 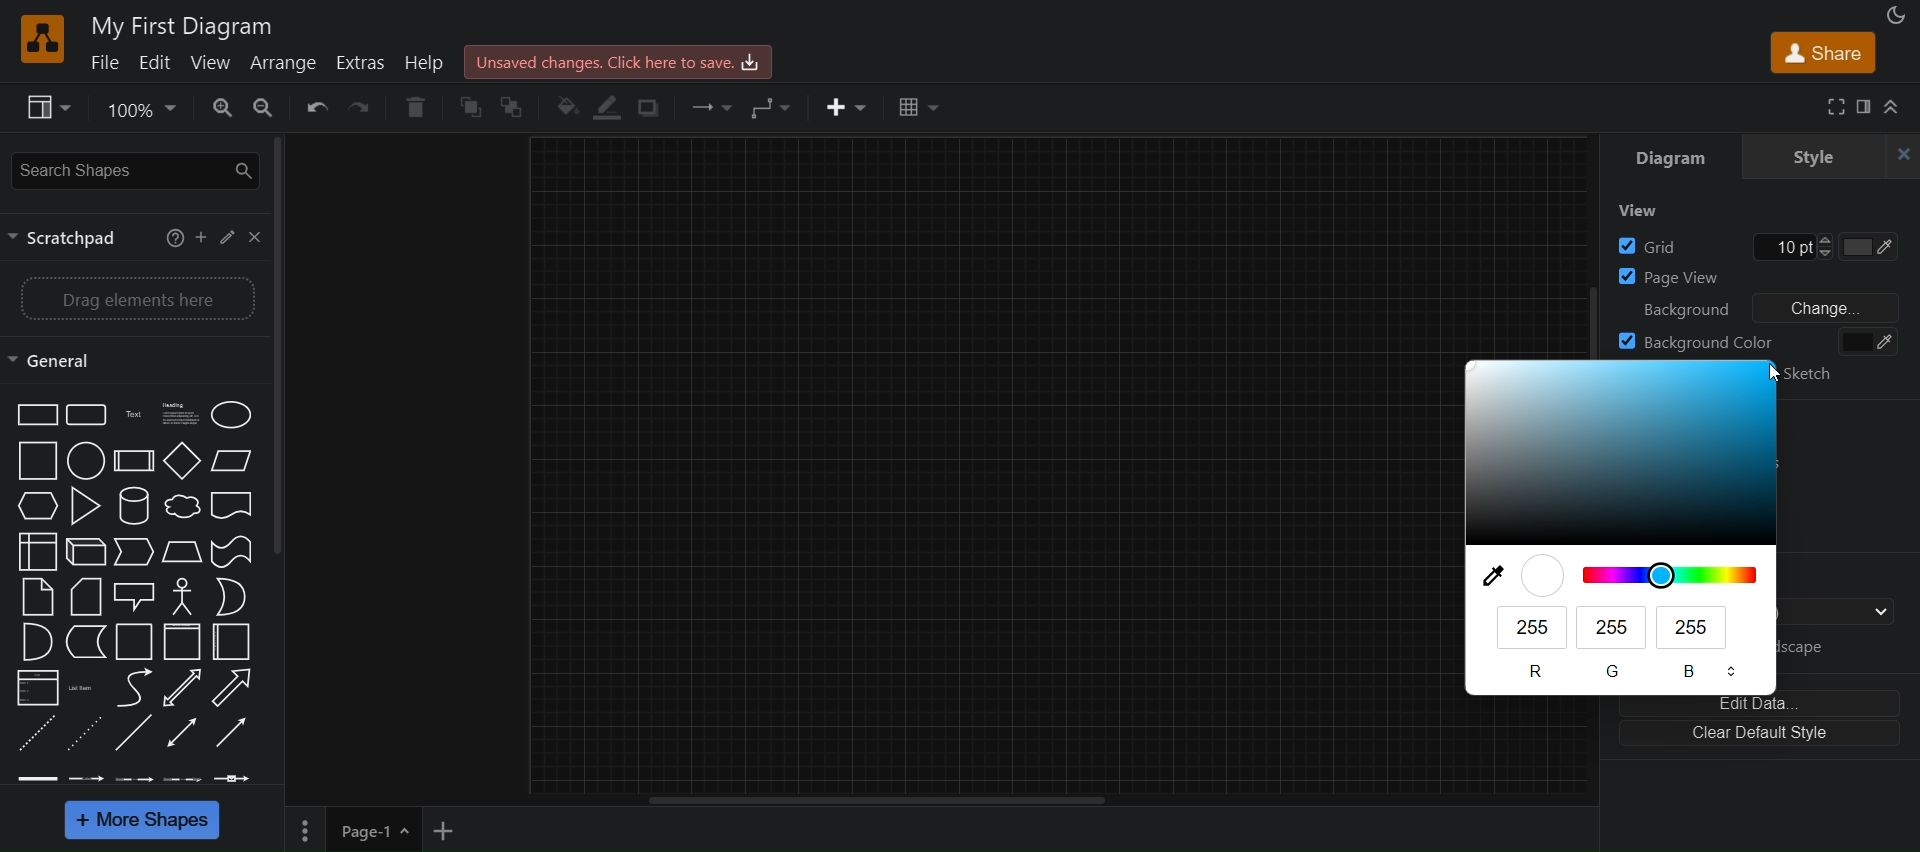 I want to click on drag elements here, so click(x=136, y=297).